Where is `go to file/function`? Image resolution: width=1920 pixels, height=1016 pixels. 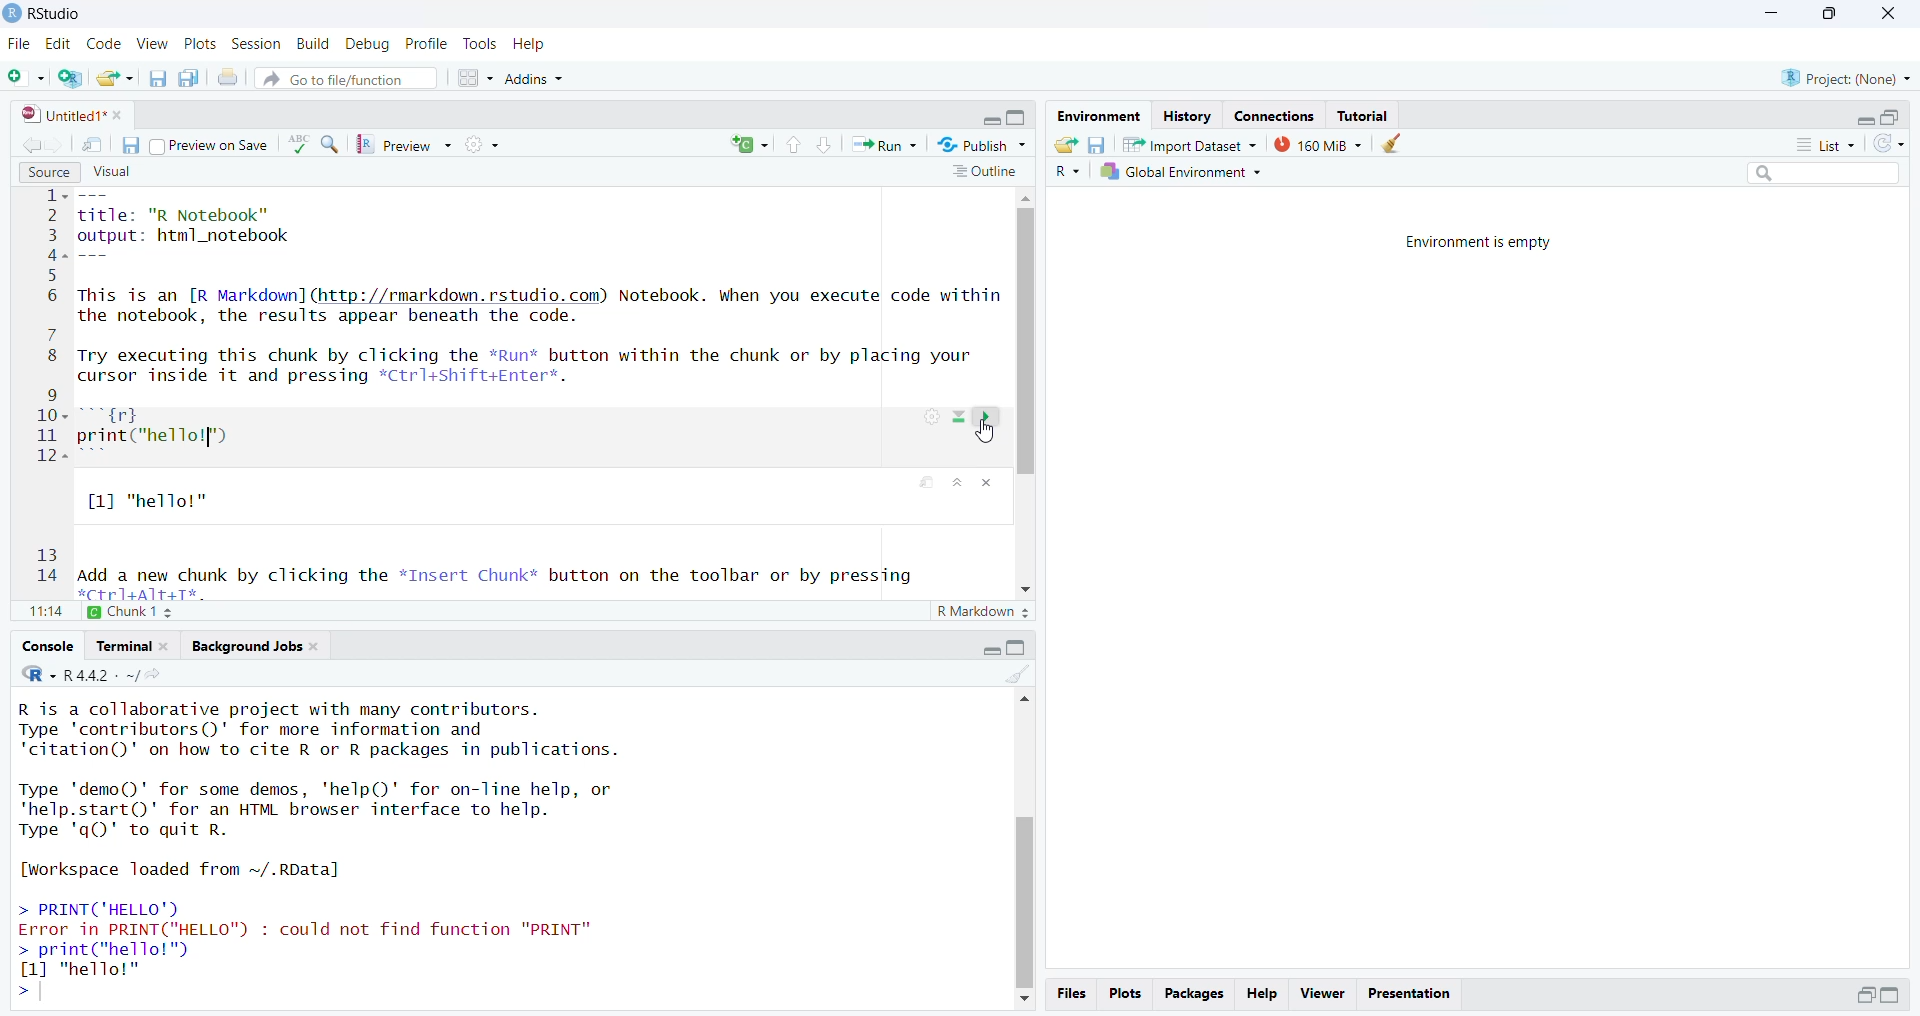
go to file/function is located at coordinates (346, 77).